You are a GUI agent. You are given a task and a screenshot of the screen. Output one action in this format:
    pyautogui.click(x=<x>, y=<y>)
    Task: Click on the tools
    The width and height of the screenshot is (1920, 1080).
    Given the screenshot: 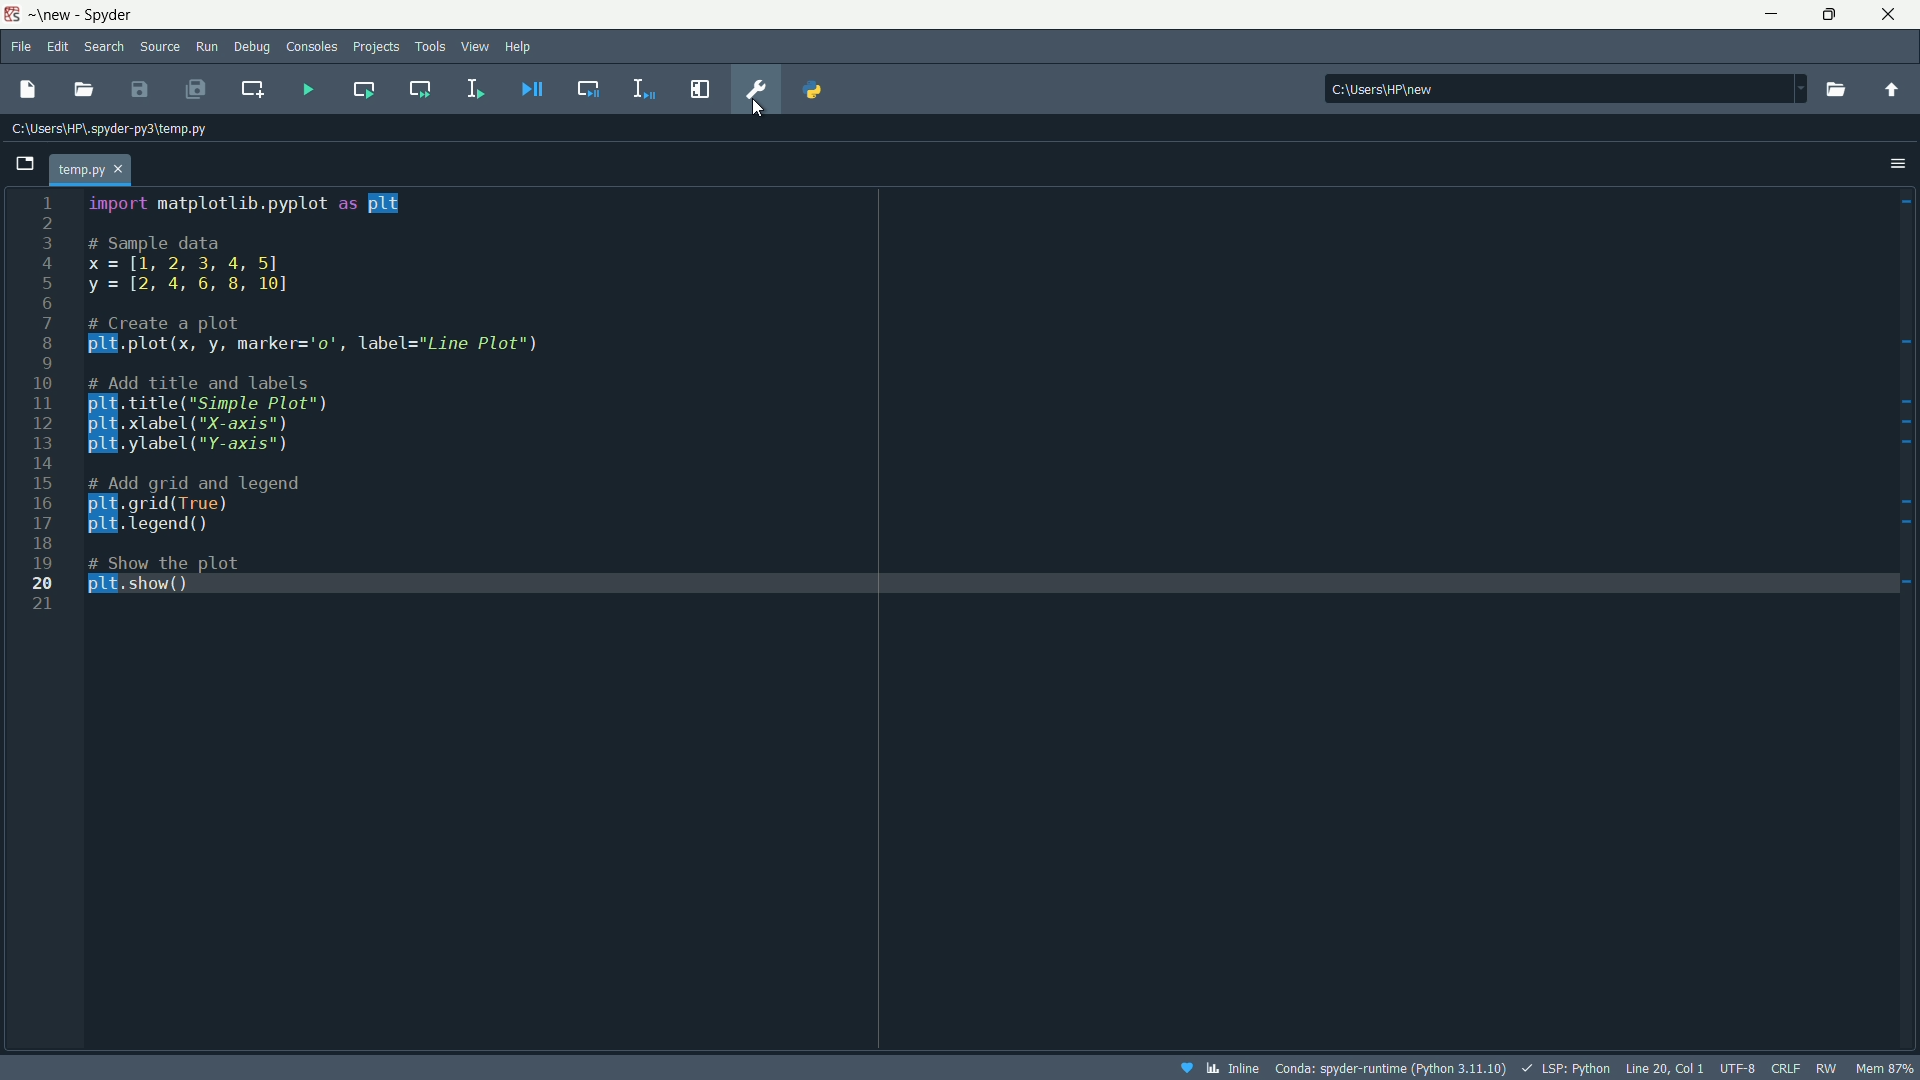 What is the action you would take?
    pyautogui.click(x=433, y=46)
    